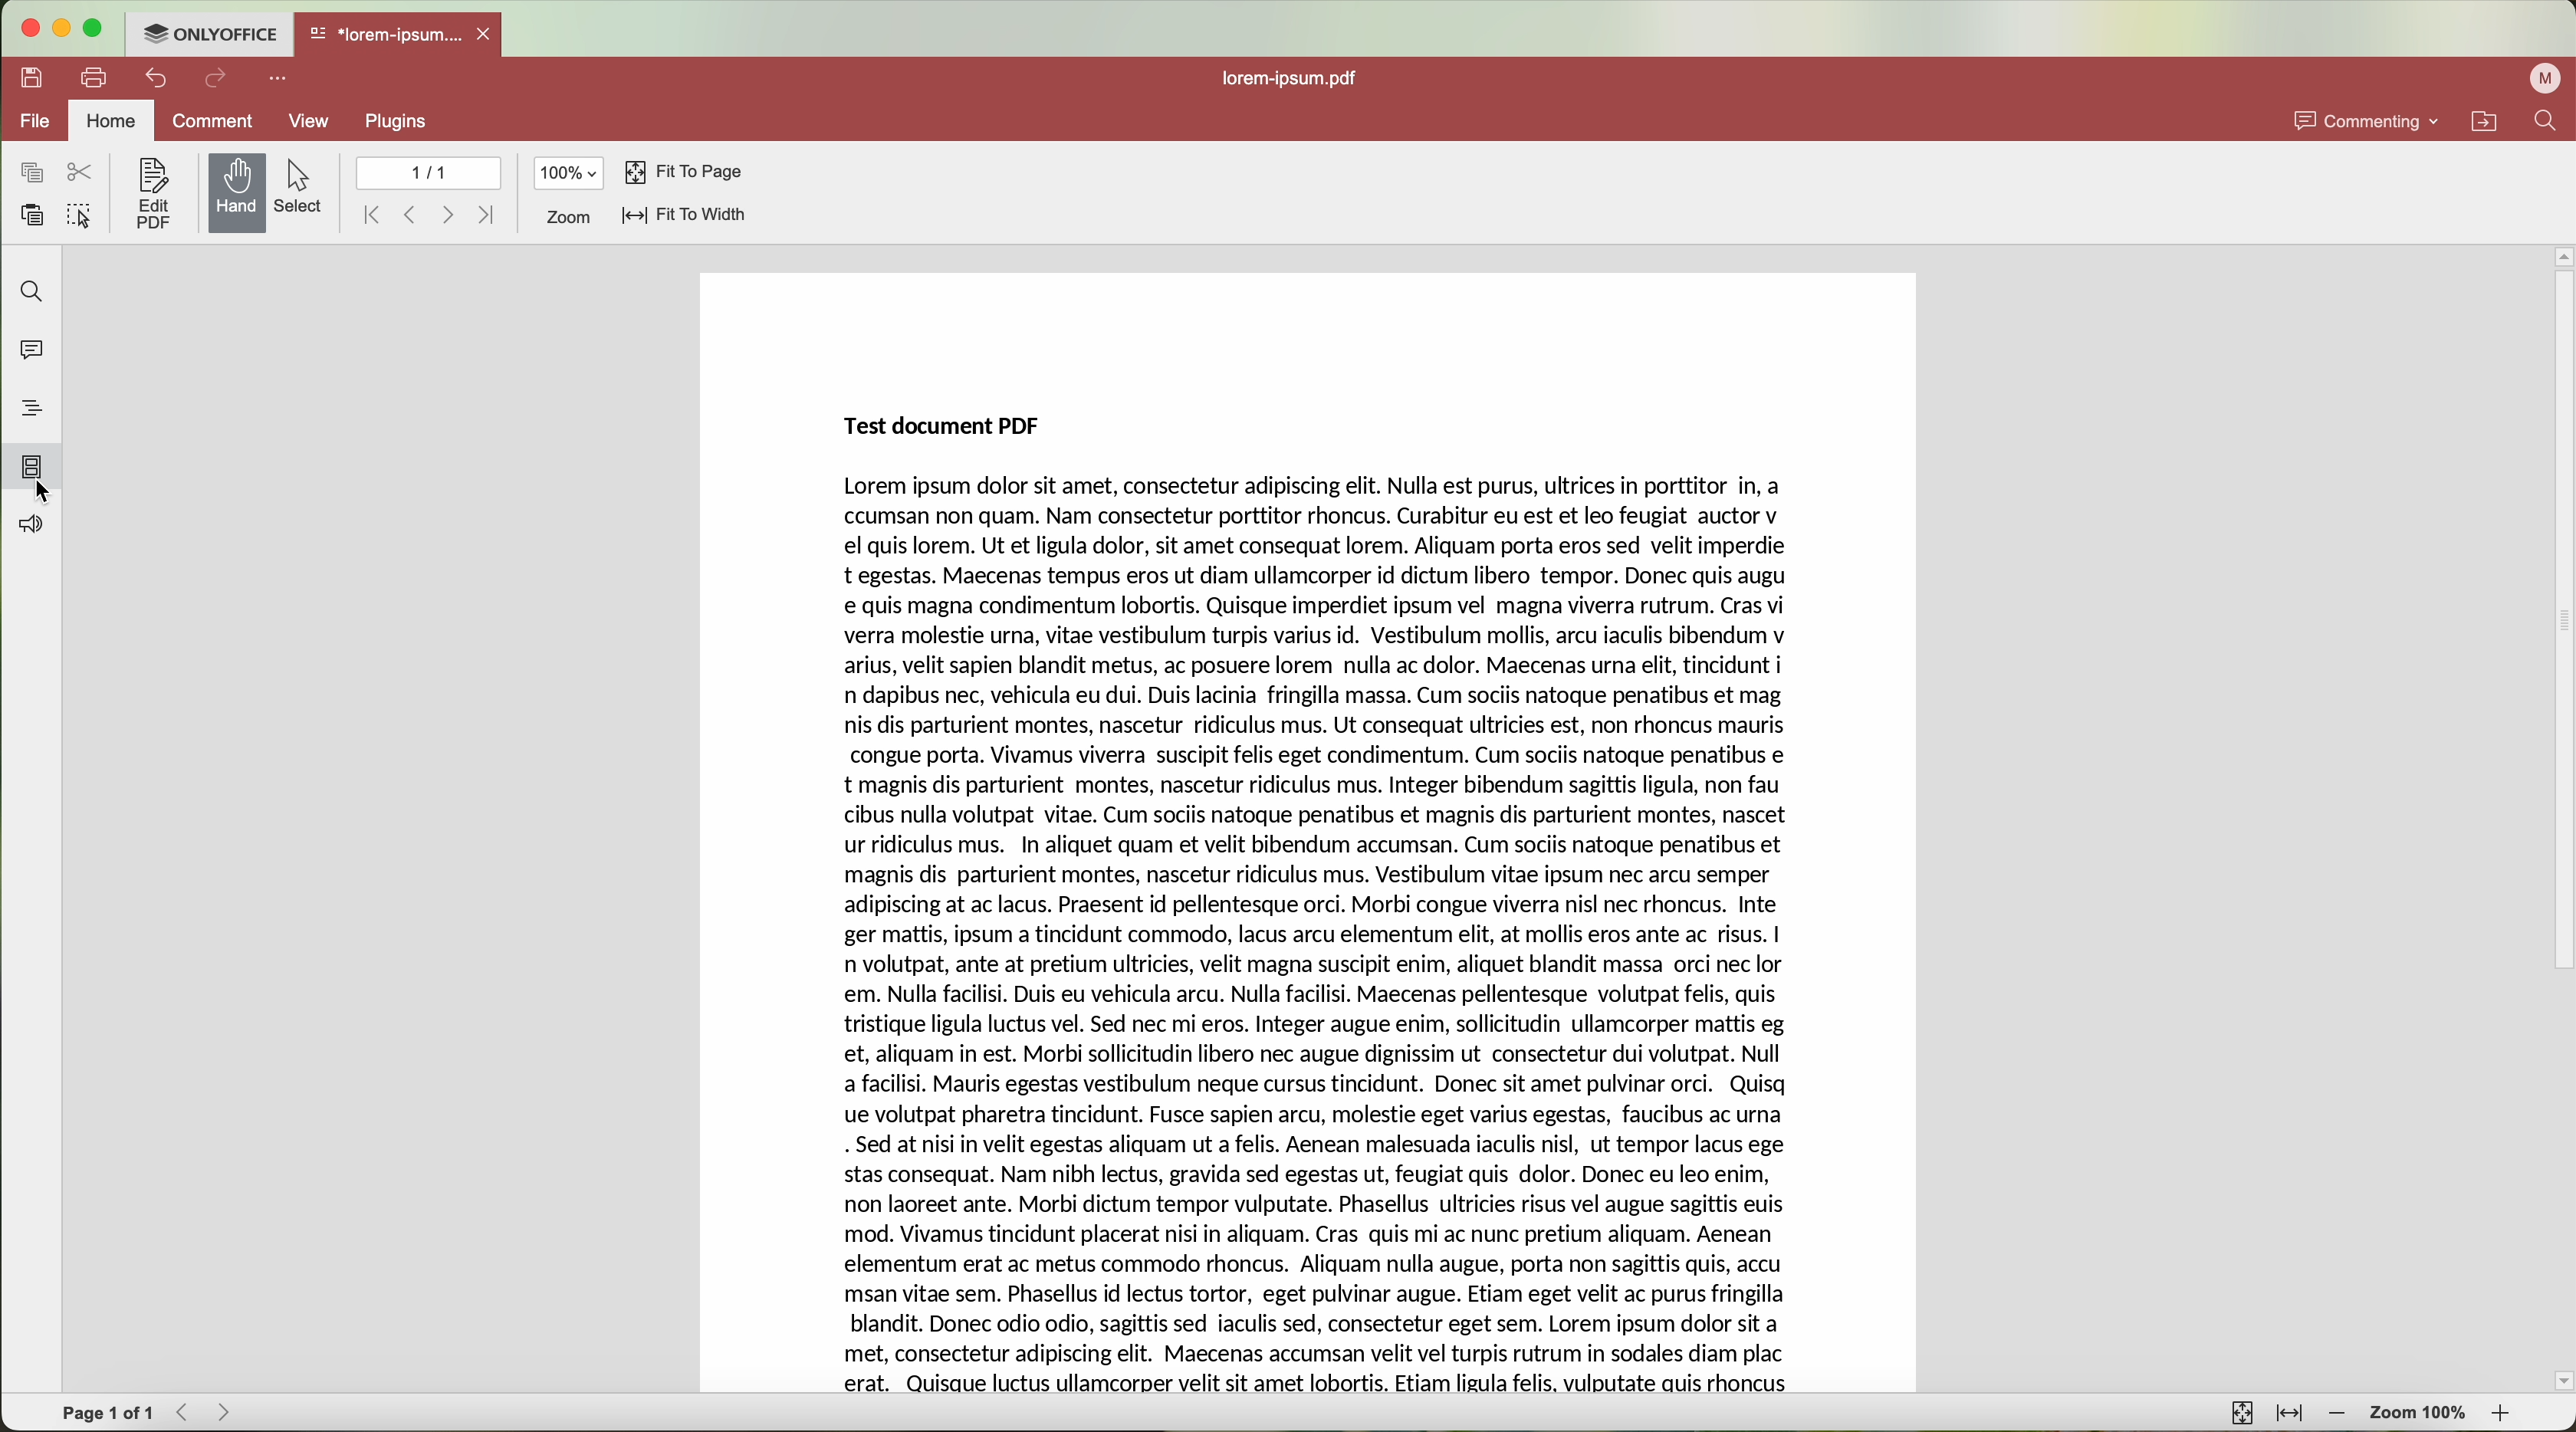  Describe the element at coordinates (936, 426) in the screenshot. I see `Test document PDF` at that location.